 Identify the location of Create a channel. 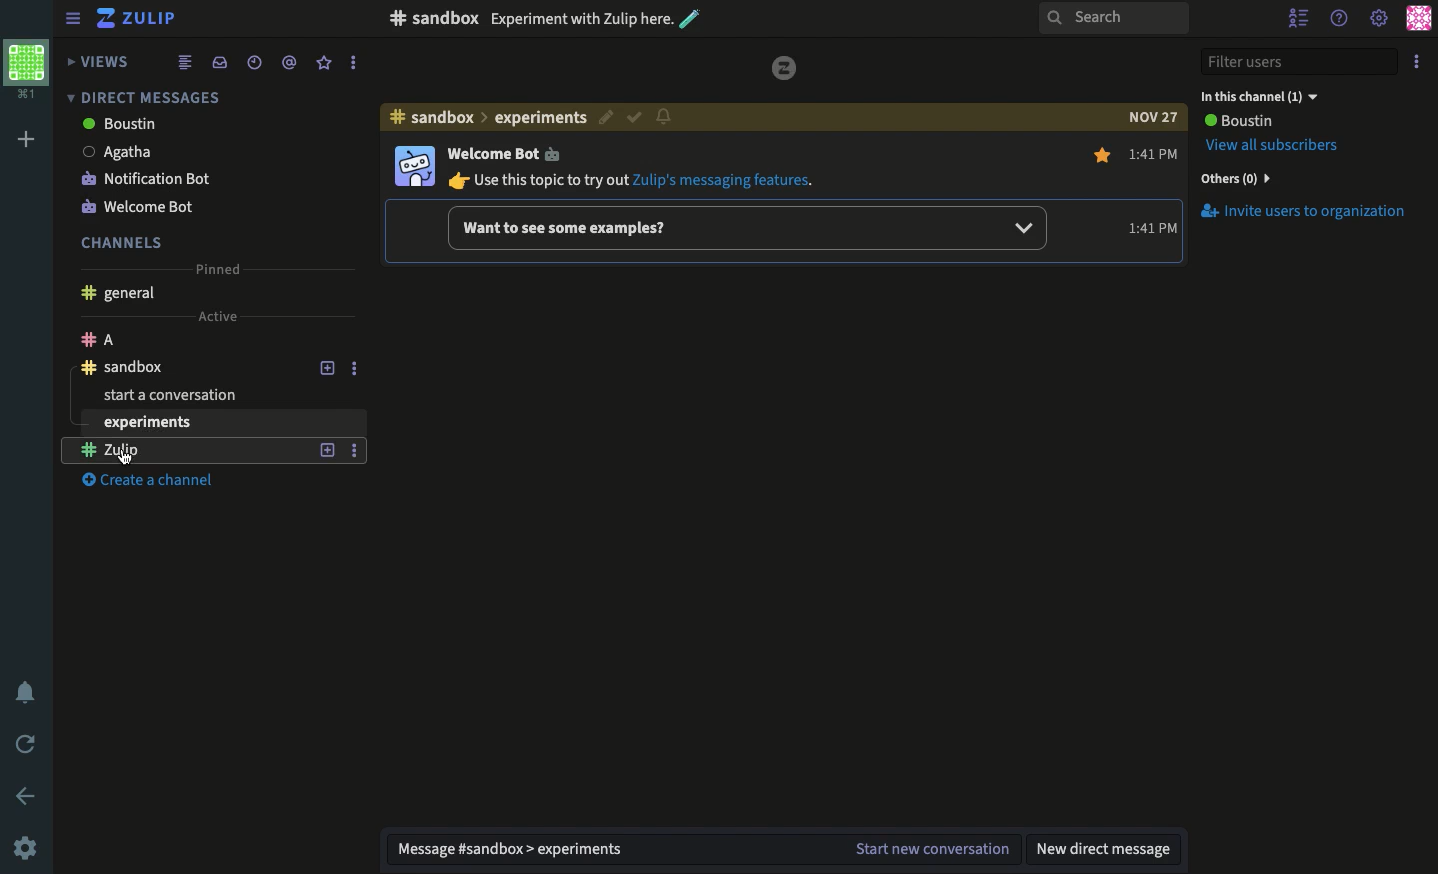
(158, 482).